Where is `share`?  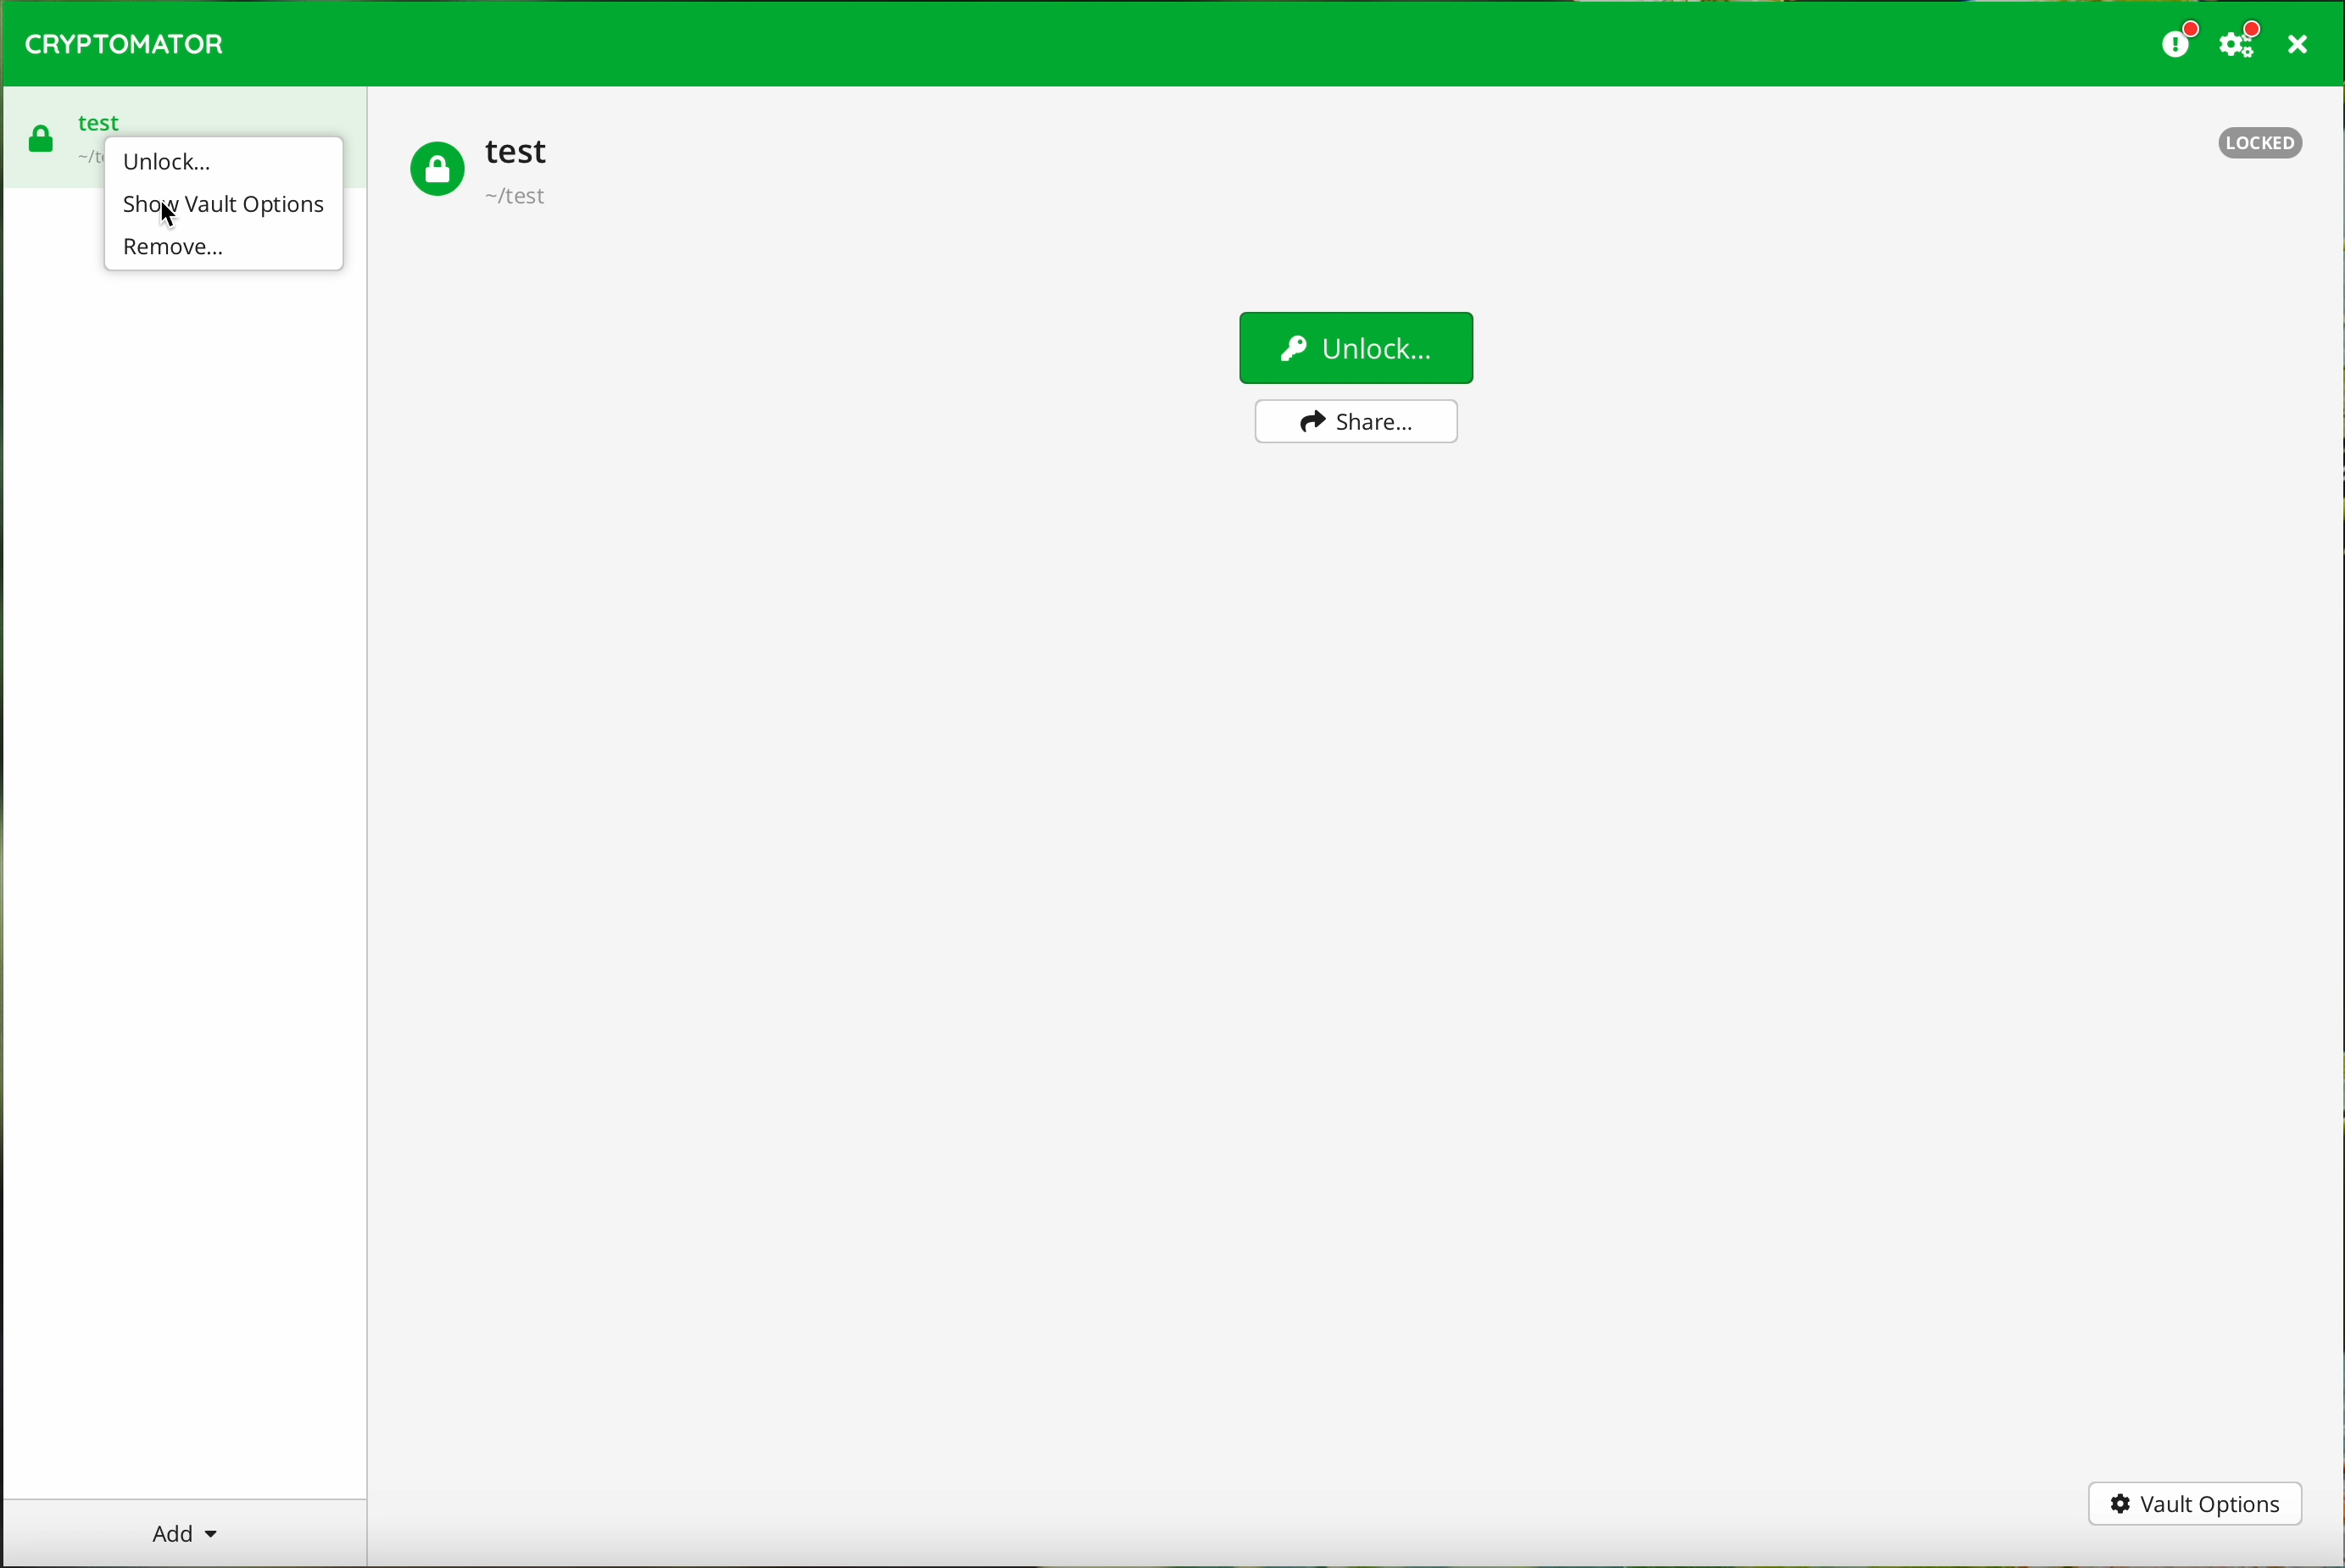
share is located at coordinates (1357, 420).